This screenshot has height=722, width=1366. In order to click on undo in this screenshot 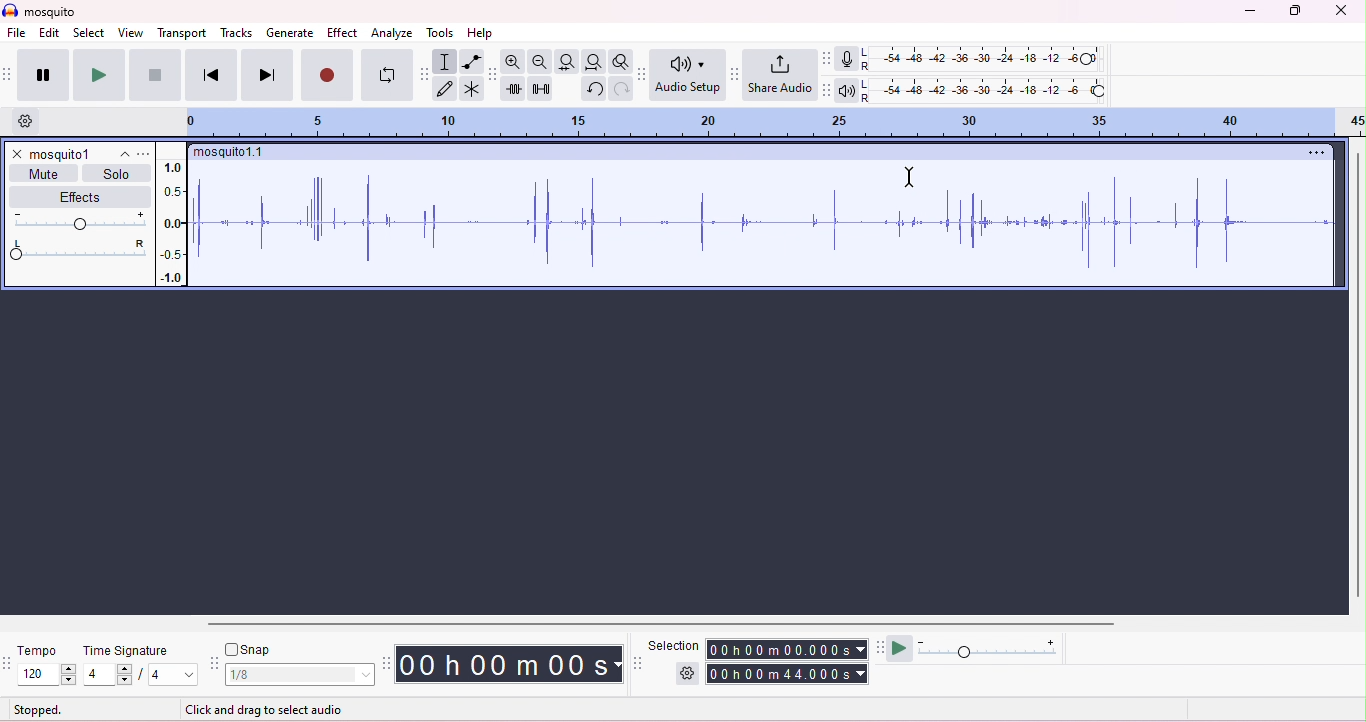, I will do `click(593, 89)`.